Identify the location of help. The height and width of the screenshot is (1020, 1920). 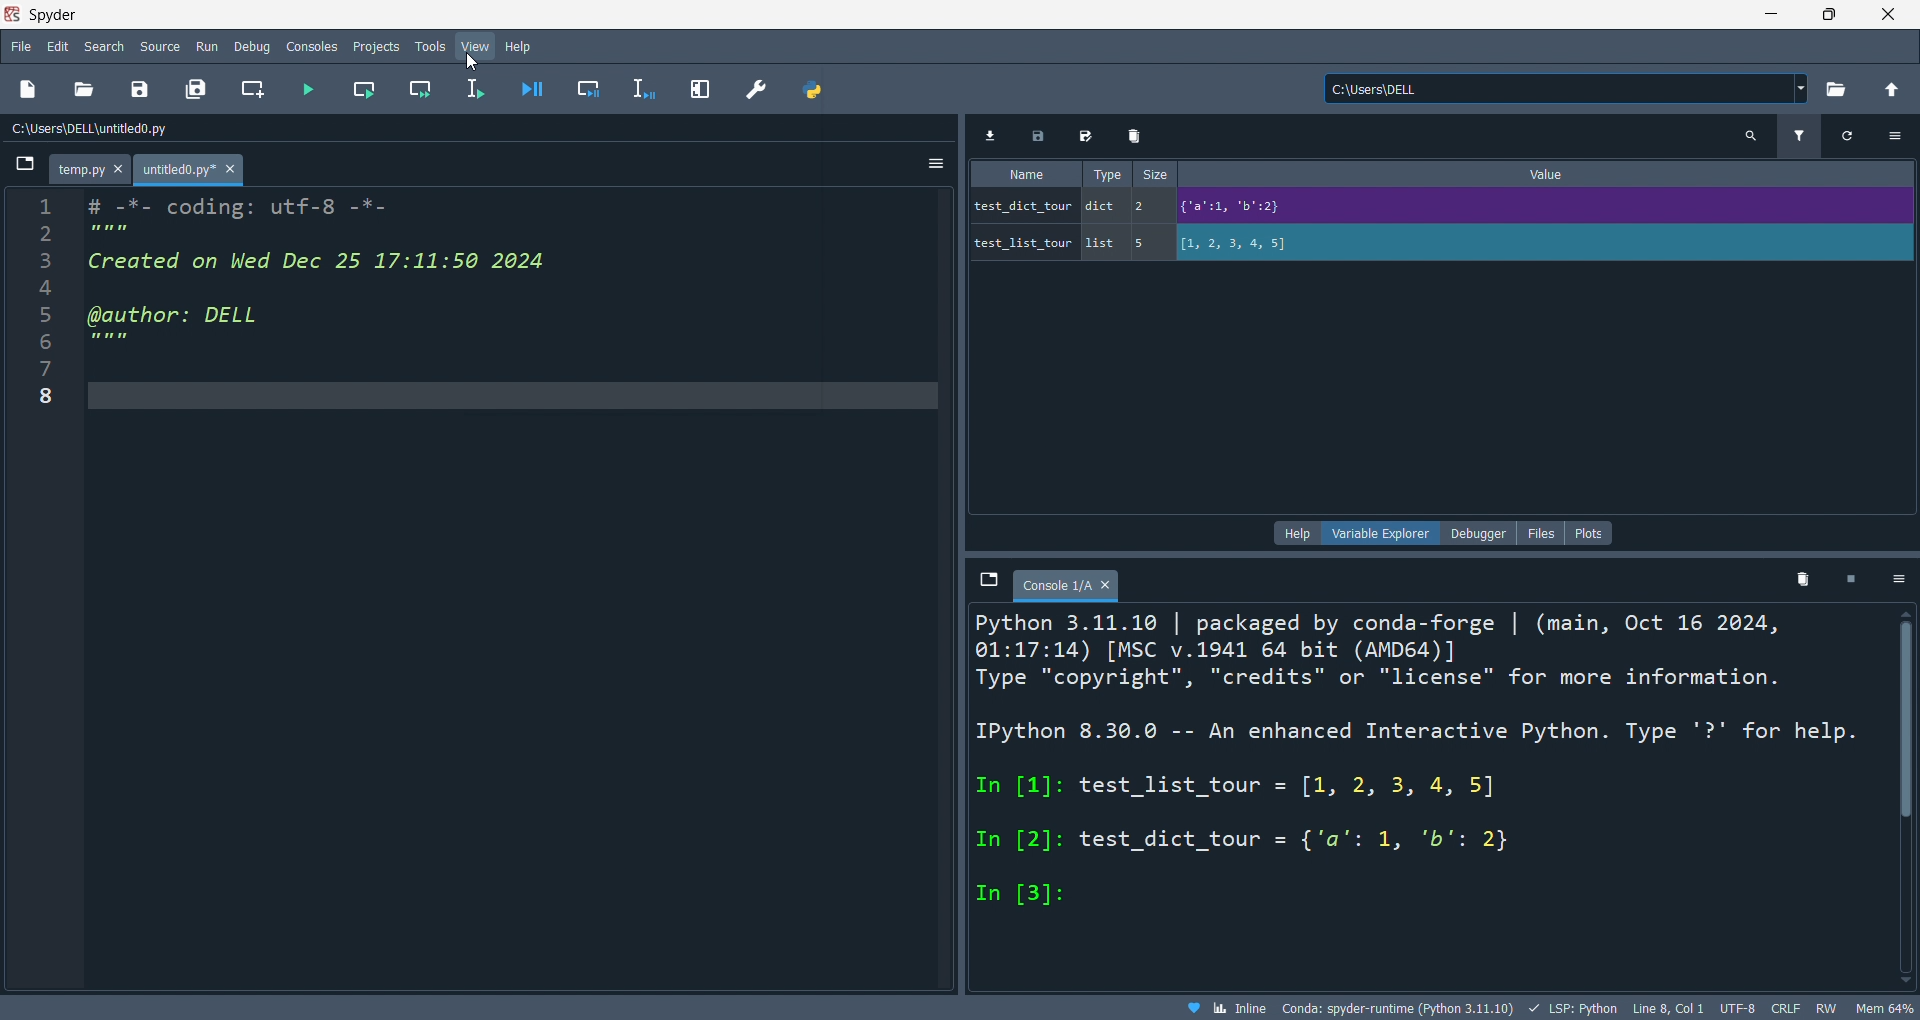
(1299, 533).